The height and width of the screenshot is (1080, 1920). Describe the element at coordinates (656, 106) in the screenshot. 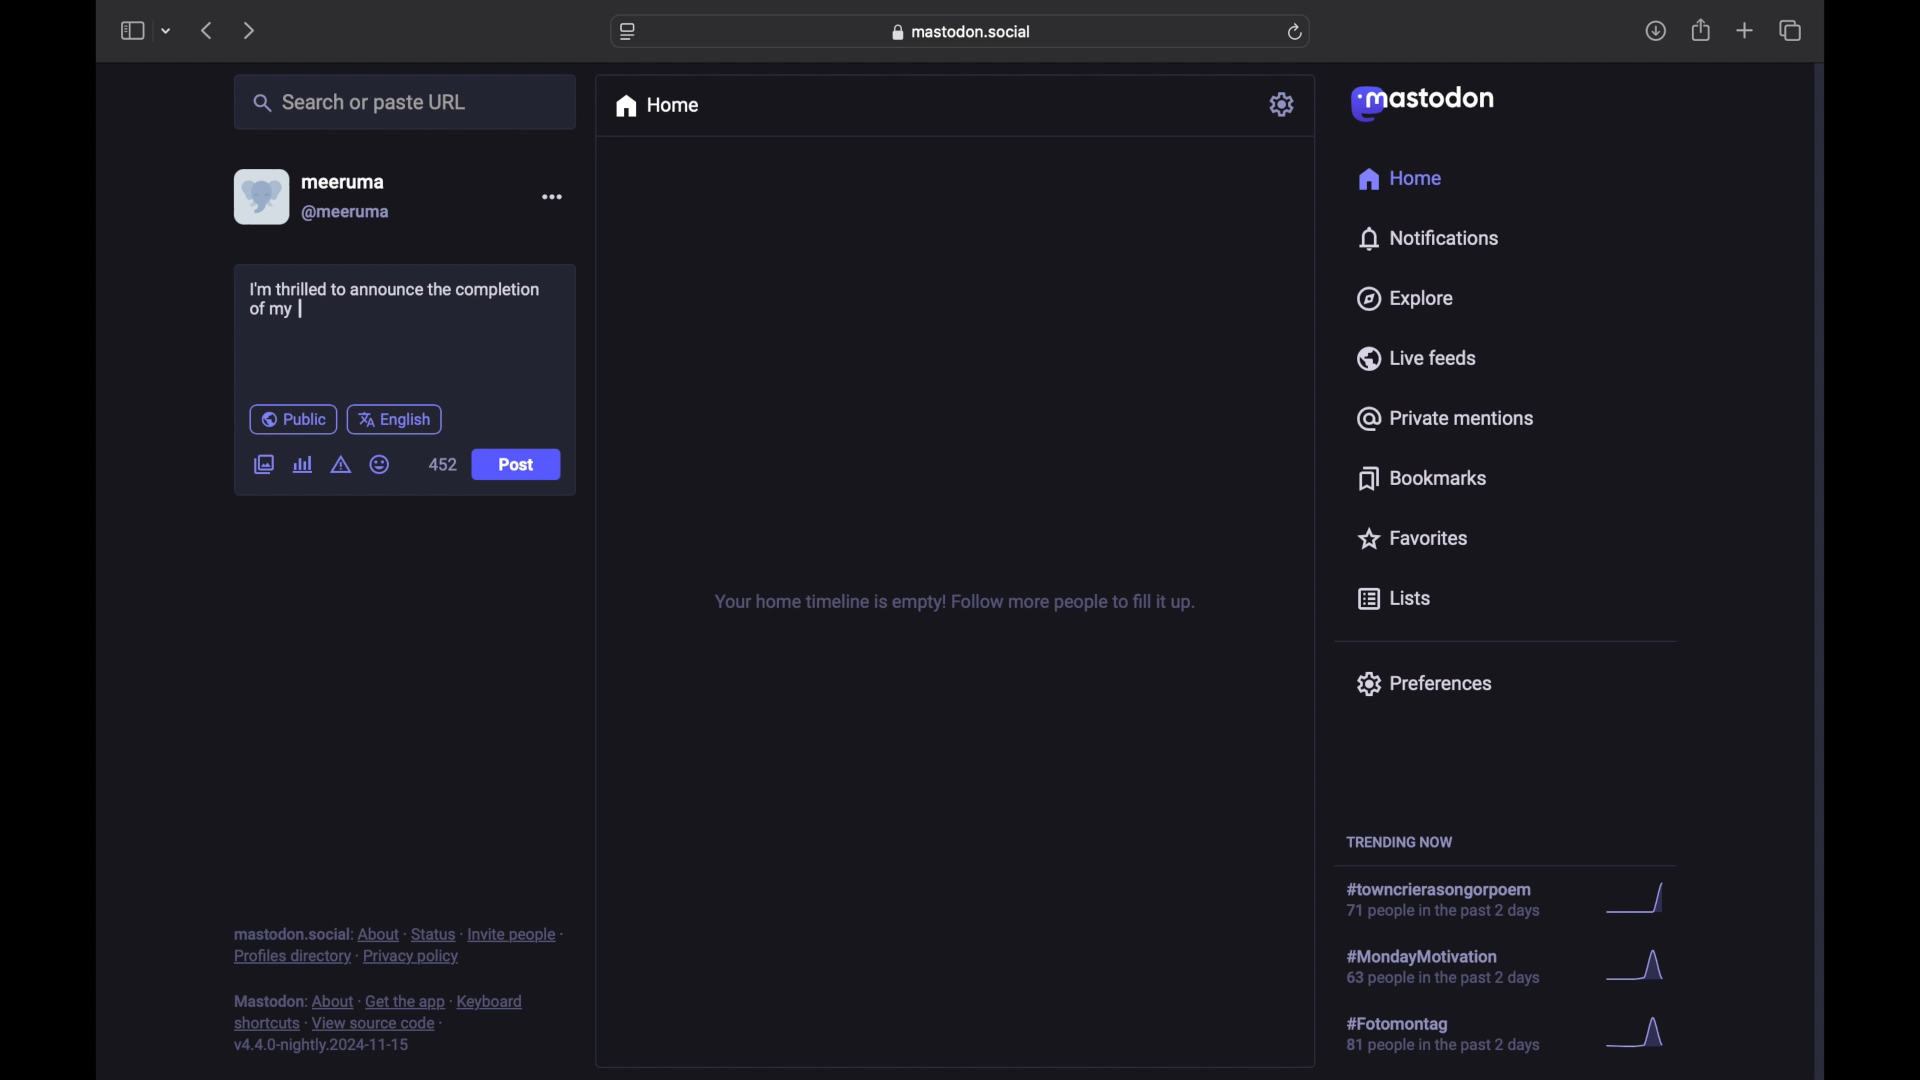

I see `home` at that location.